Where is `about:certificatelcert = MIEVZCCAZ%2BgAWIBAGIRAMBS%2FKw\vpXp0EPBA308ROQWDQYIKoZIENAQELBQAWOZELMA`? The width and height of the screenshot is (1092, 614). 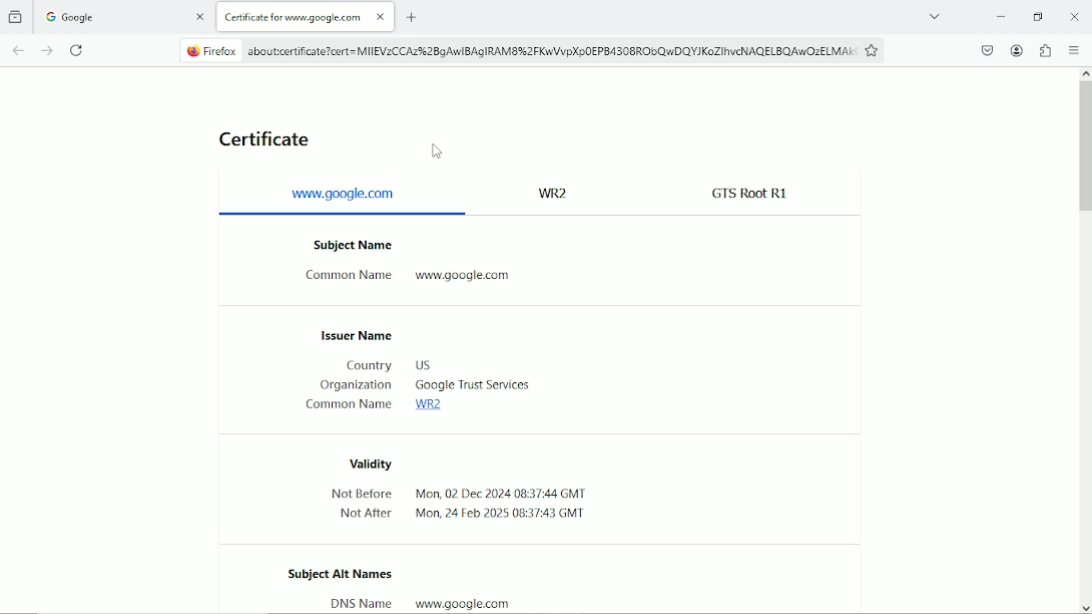 about:certificatelcert = MIEVZCCAZ%2BgAWIBAGIRAMBS%2FKw\vpXp0EPBA308ROQWDQYIKoZIENAQELBQAWOZELMA is located at coordinates (516, 50).